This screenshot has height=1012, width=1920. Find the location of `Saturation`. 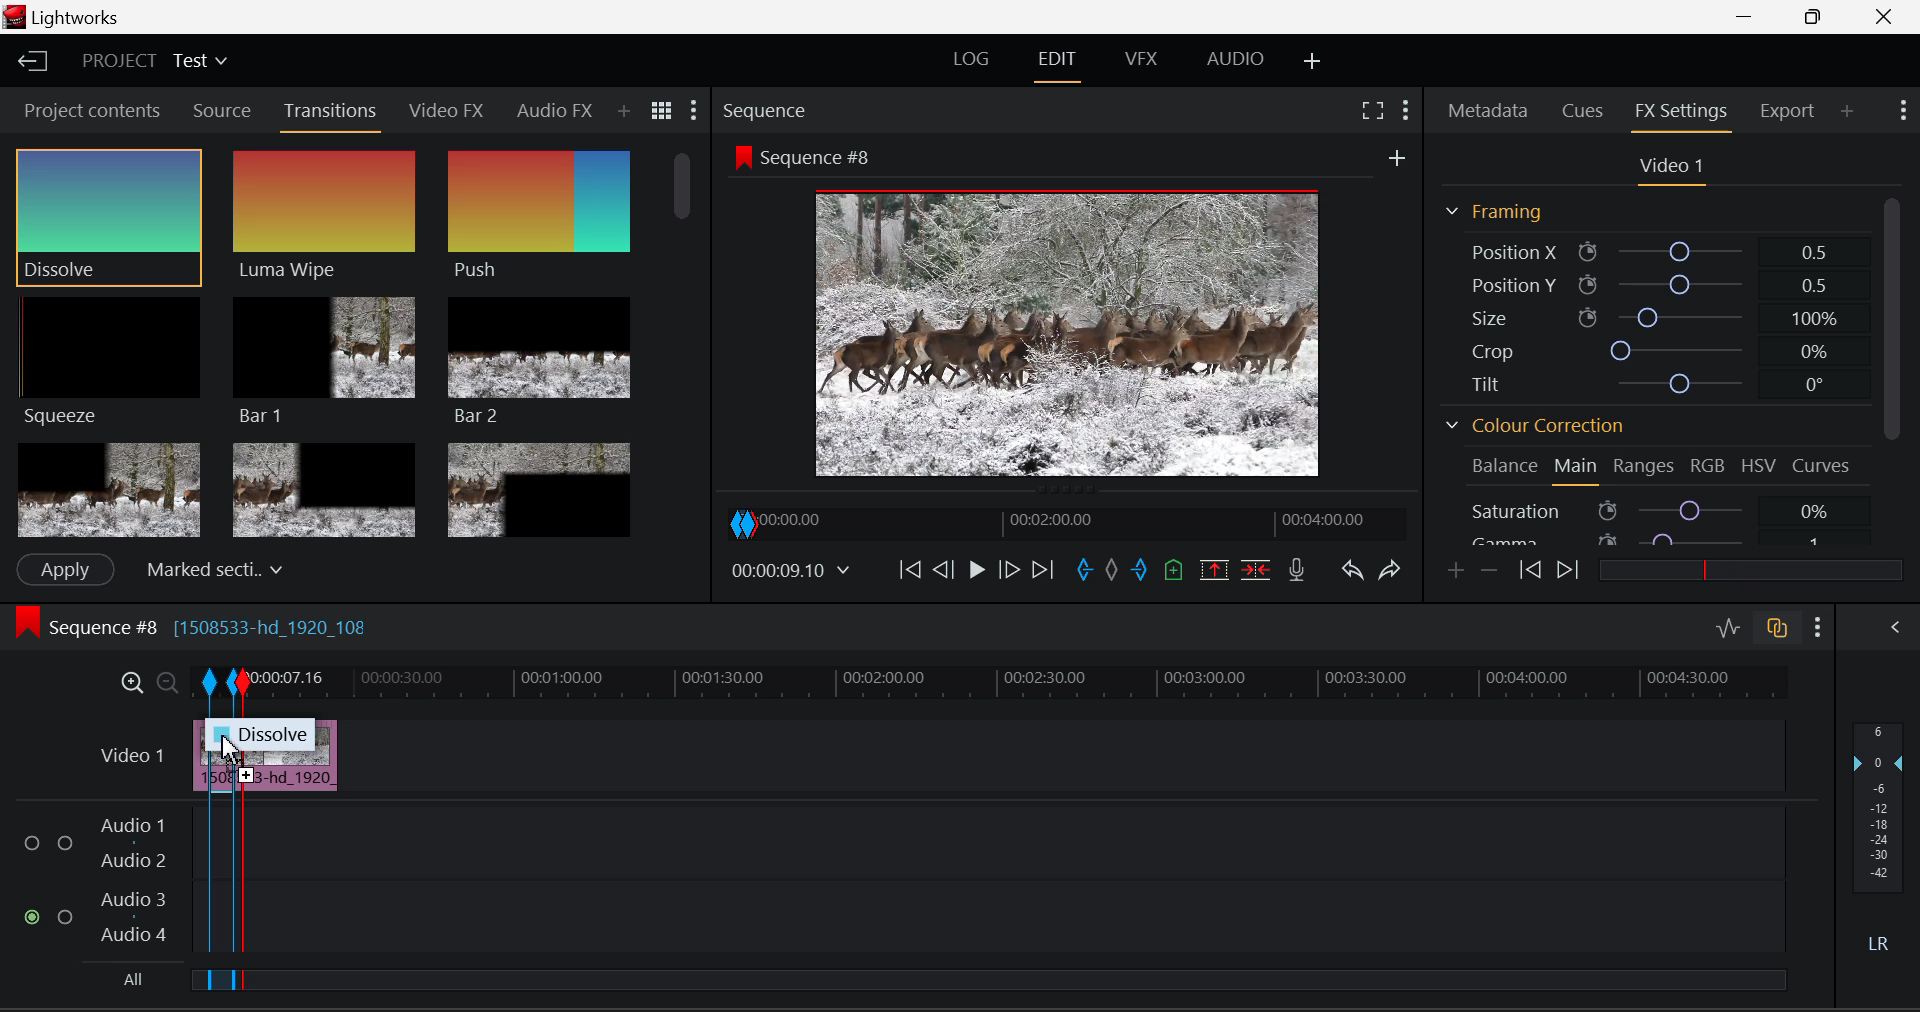

Saturation is located at coordinates (1649, 510).